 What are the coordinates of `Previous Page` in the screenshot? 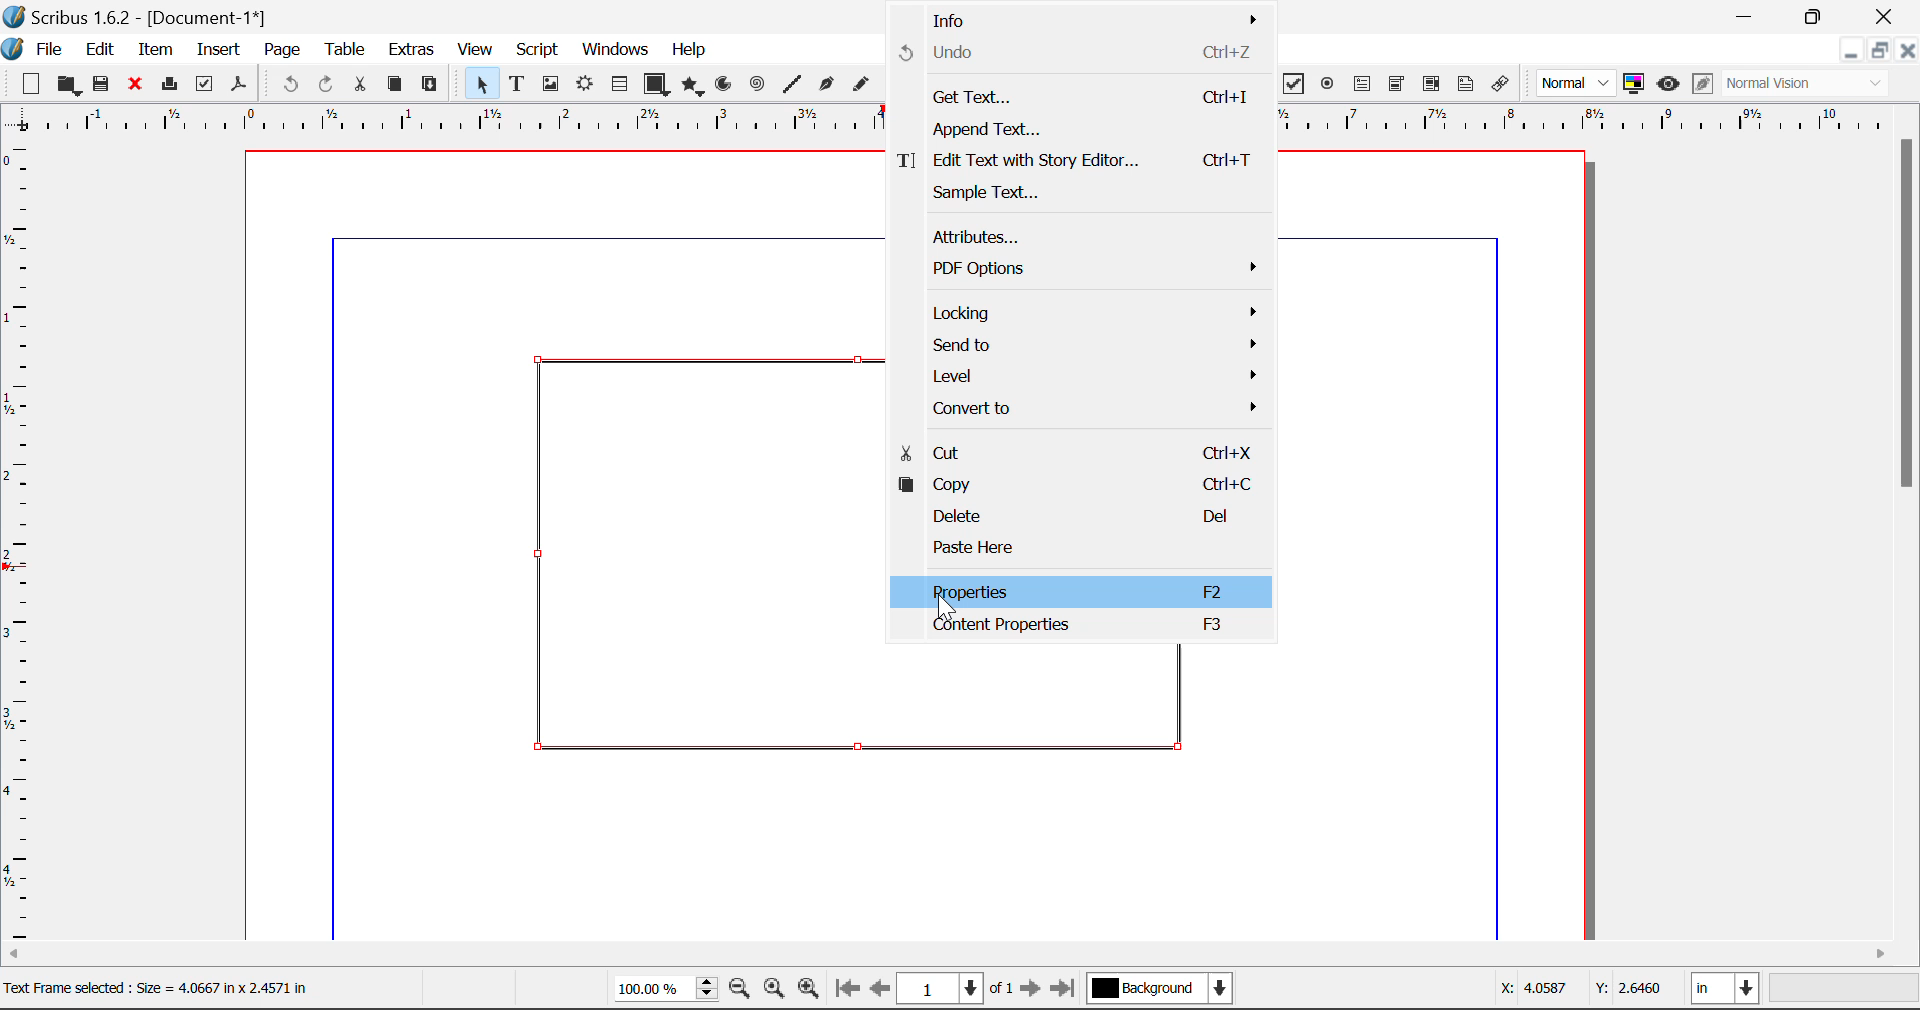 It's located at (883, 992).